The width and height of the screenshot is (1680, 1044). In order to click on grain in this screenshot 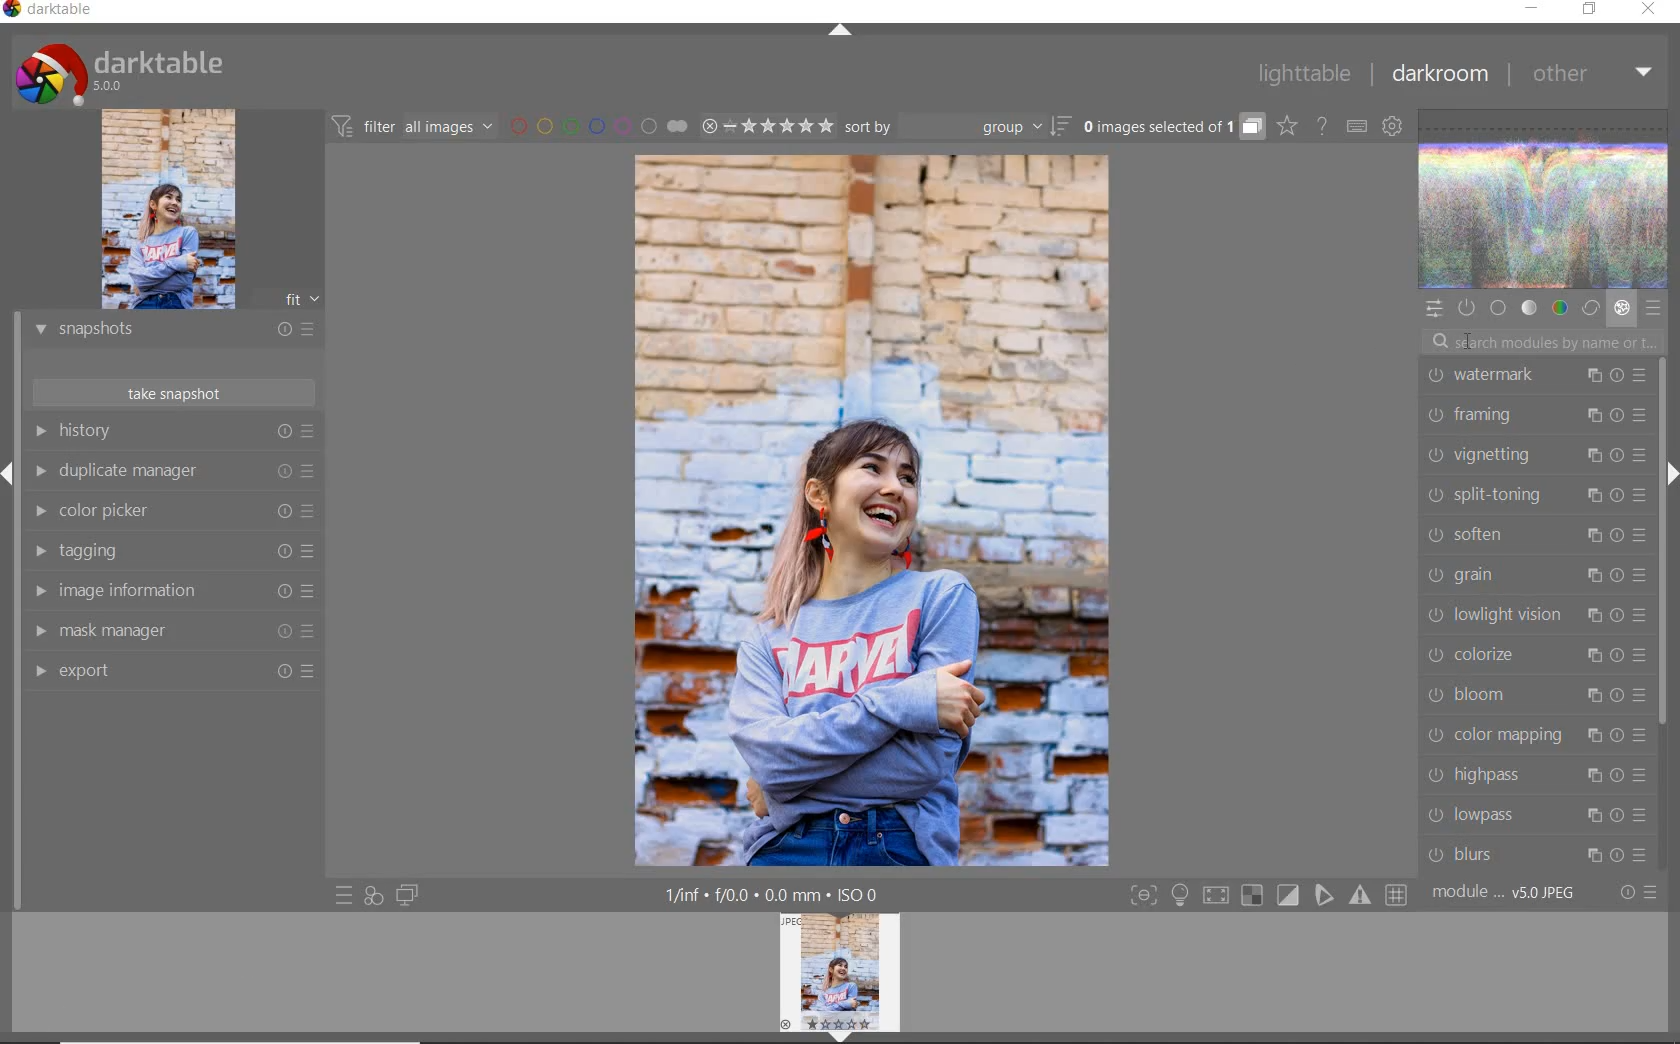, I will do `click(1537, 574)`.